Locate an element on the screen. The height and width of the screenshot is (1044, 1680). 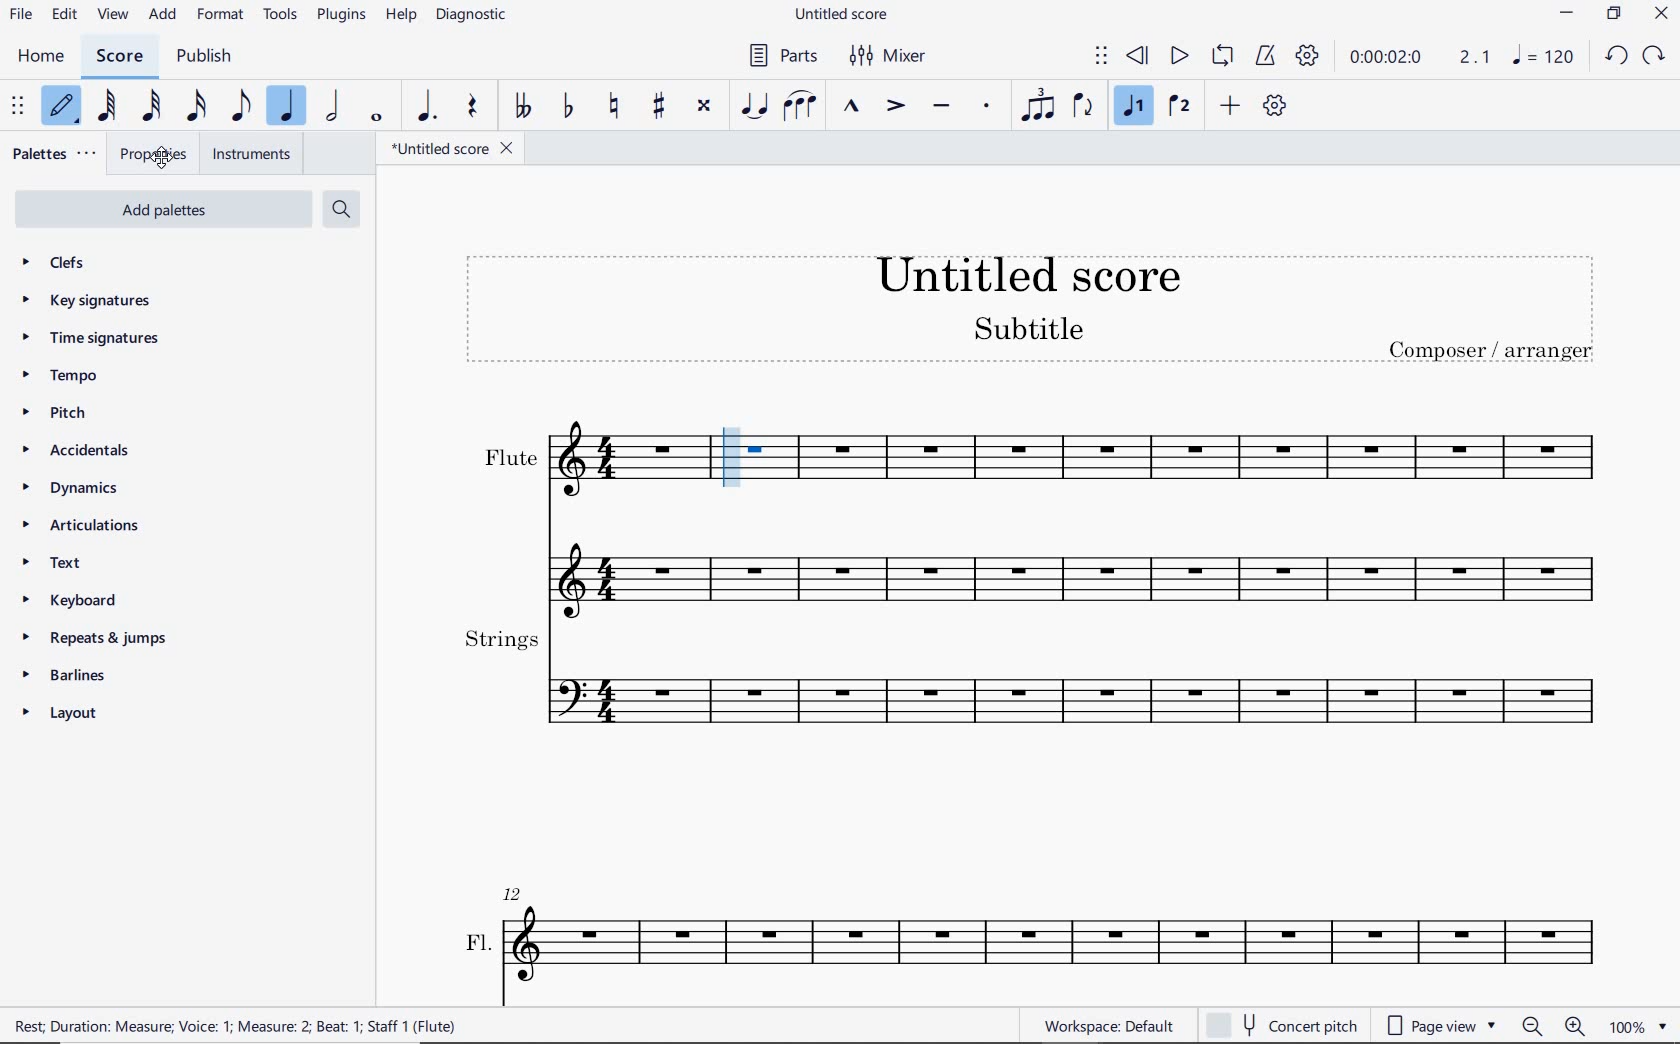
flute is located at coordinates (1184, 461).